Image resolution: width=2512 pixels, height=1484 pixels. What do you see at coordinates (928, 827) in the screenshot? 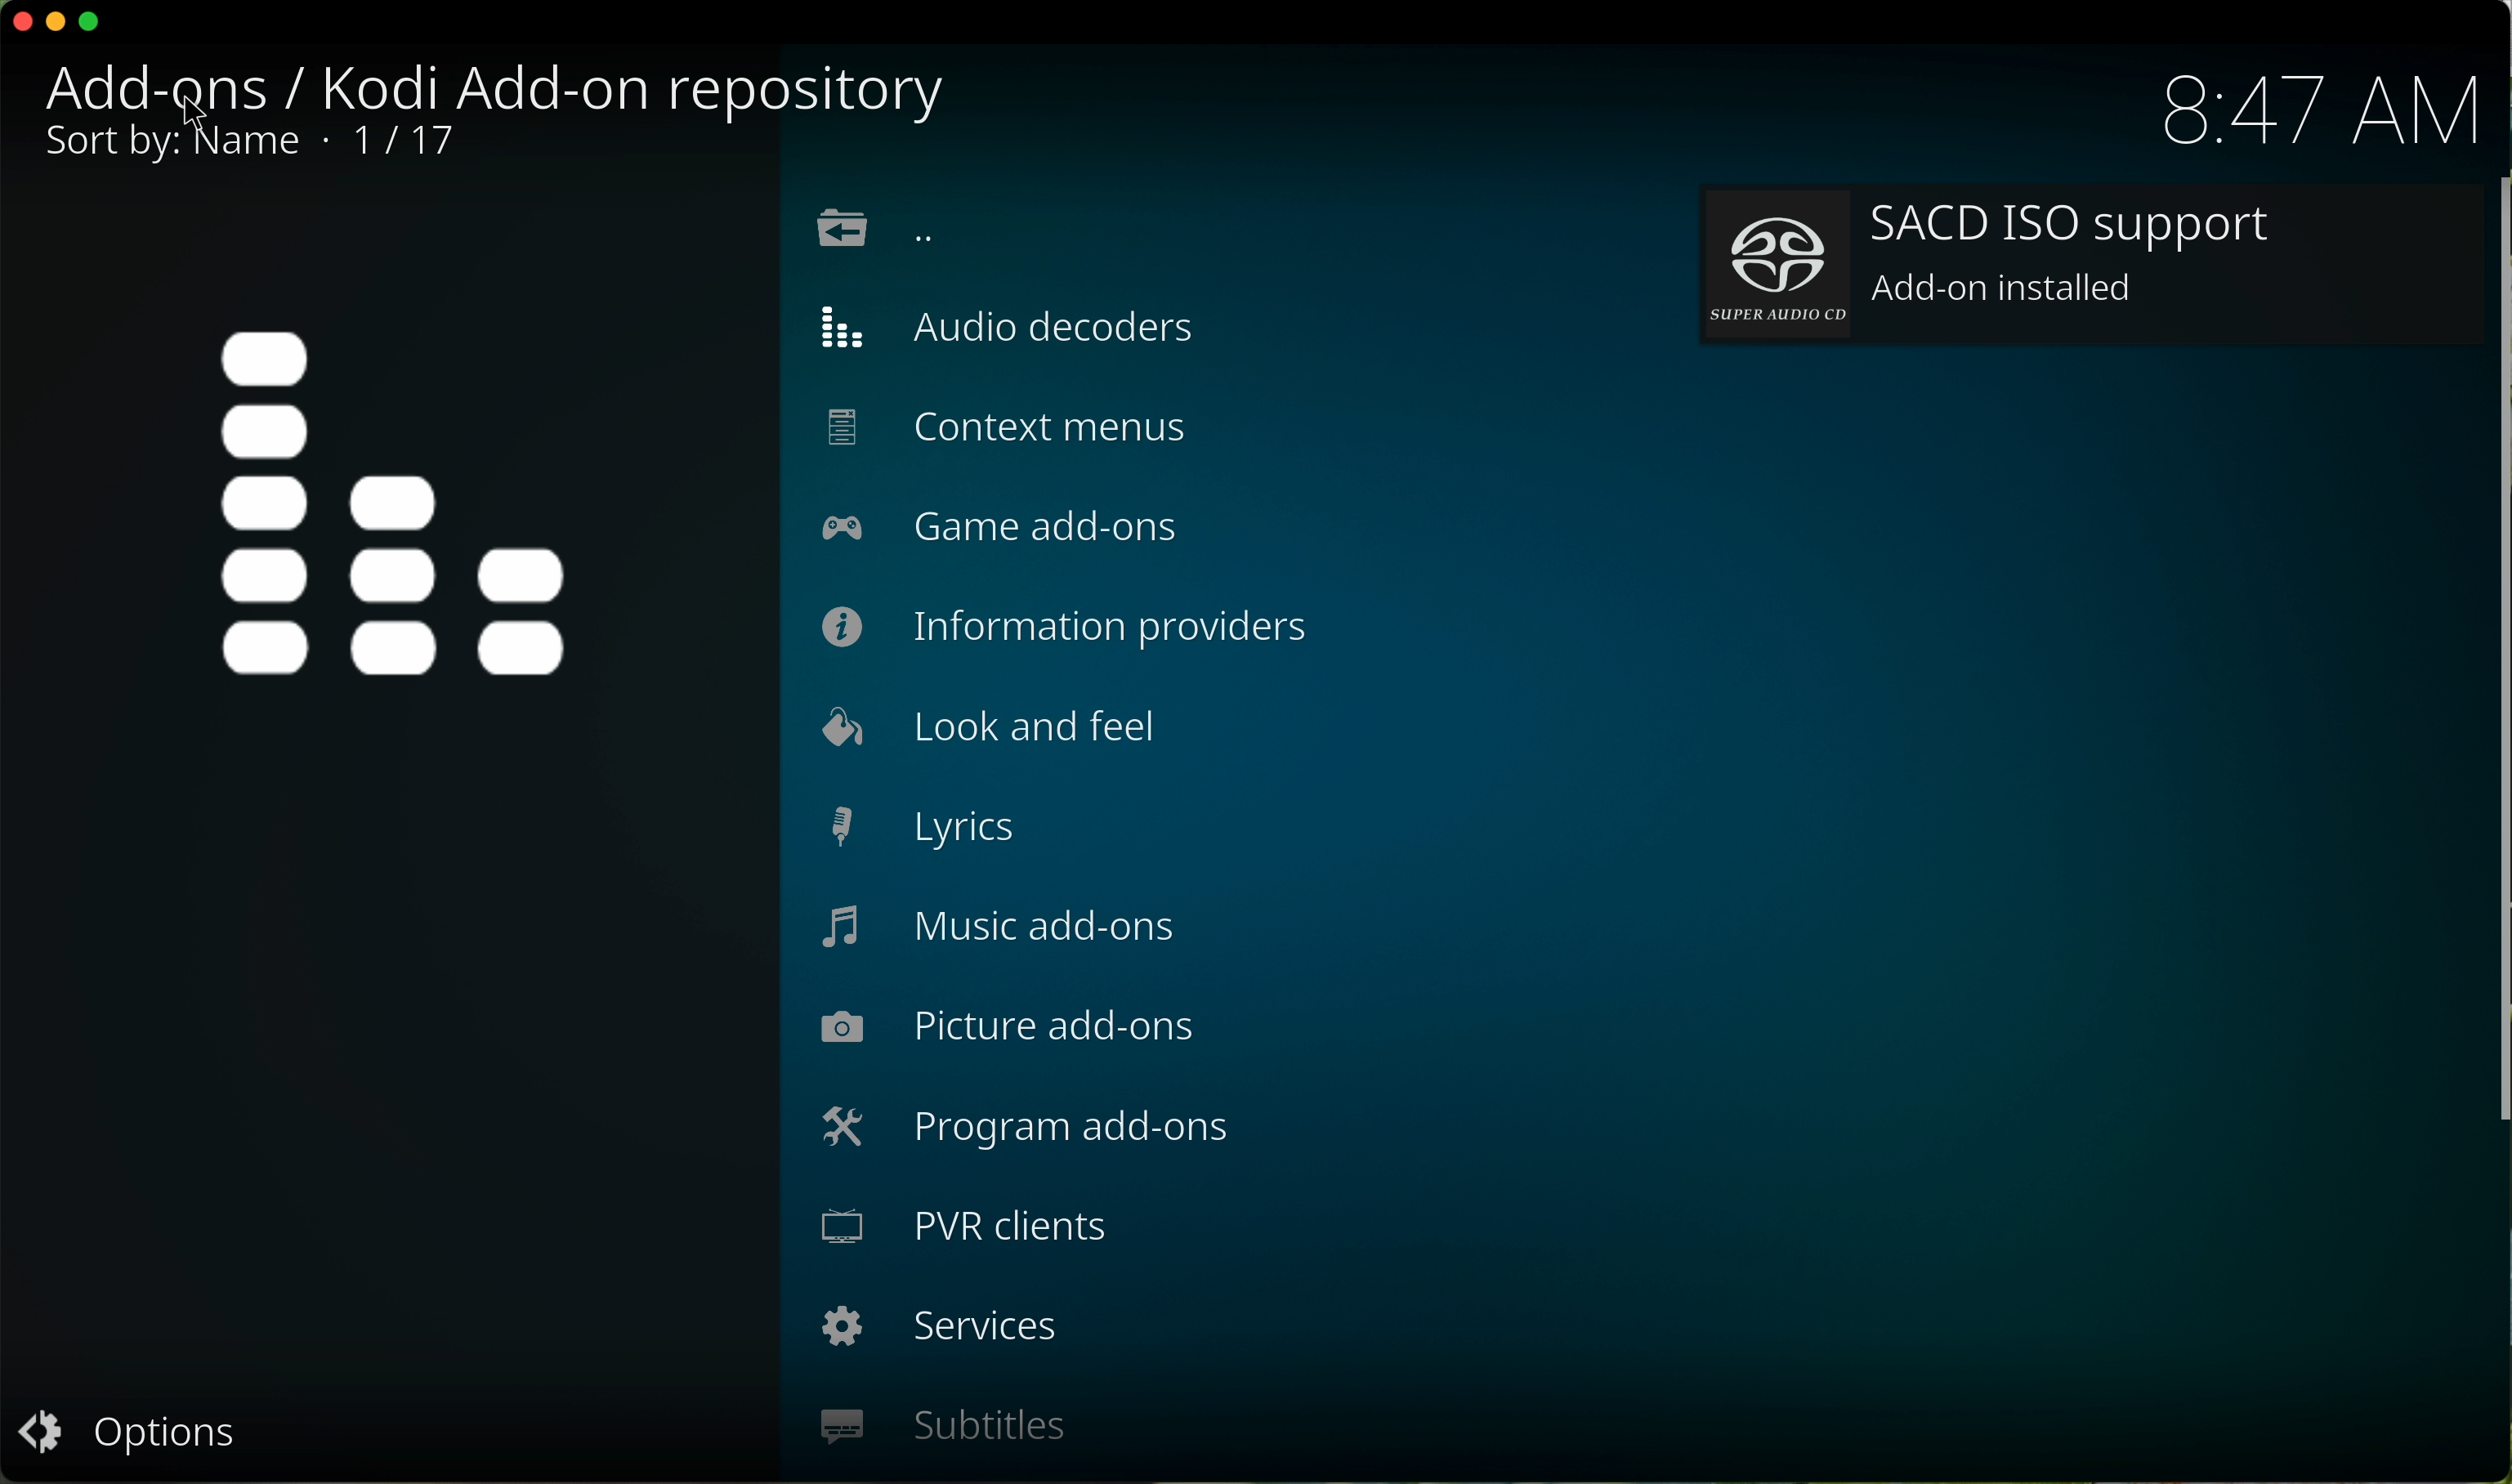
I see `lyrics` at bounding box center [928, 827].